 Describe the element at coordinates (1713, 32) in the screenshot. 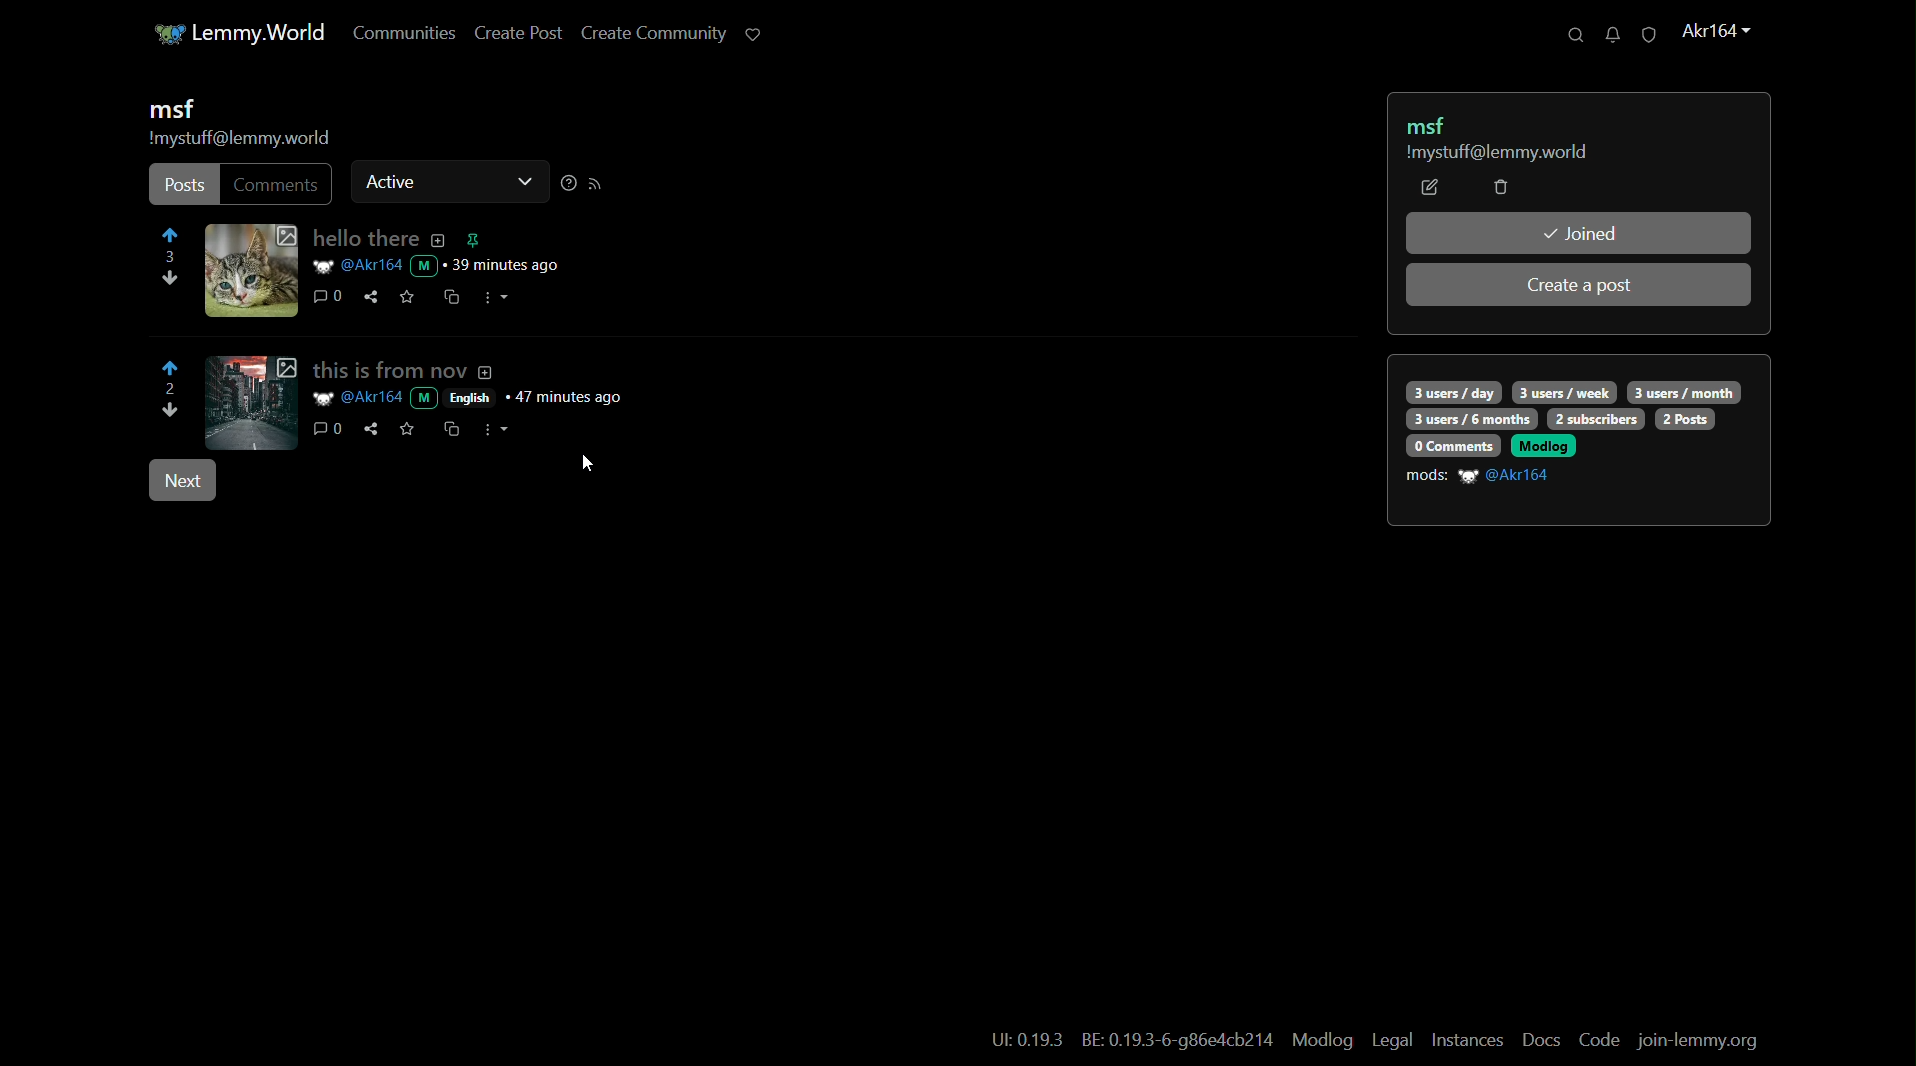

I see `profile` at that location.